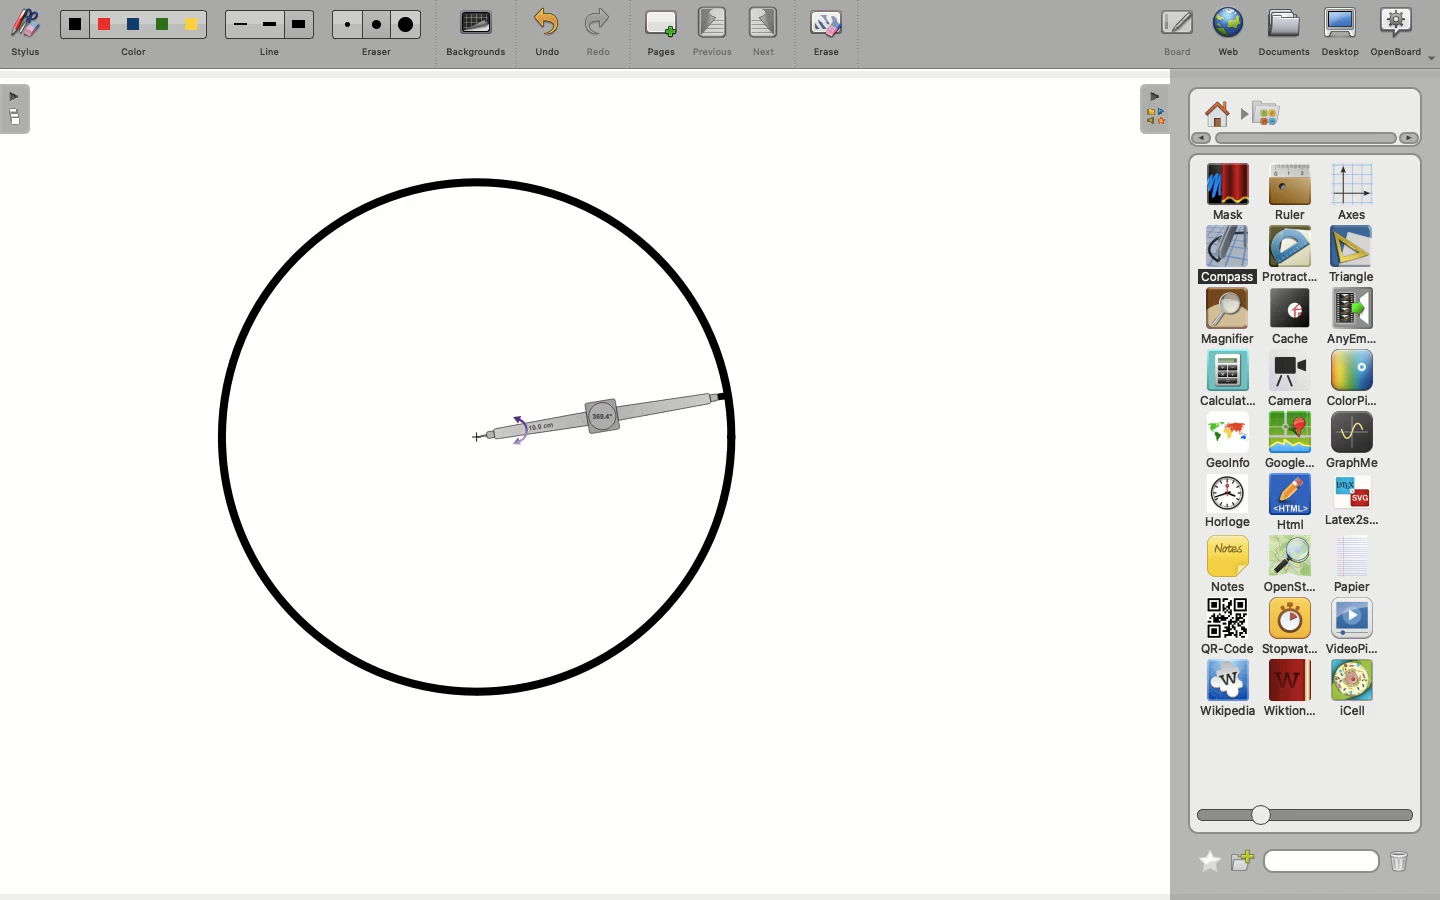  What do you see at coordinates (101, 23) in the screenshot?
I see `color2` at bounding box center [101, 23].